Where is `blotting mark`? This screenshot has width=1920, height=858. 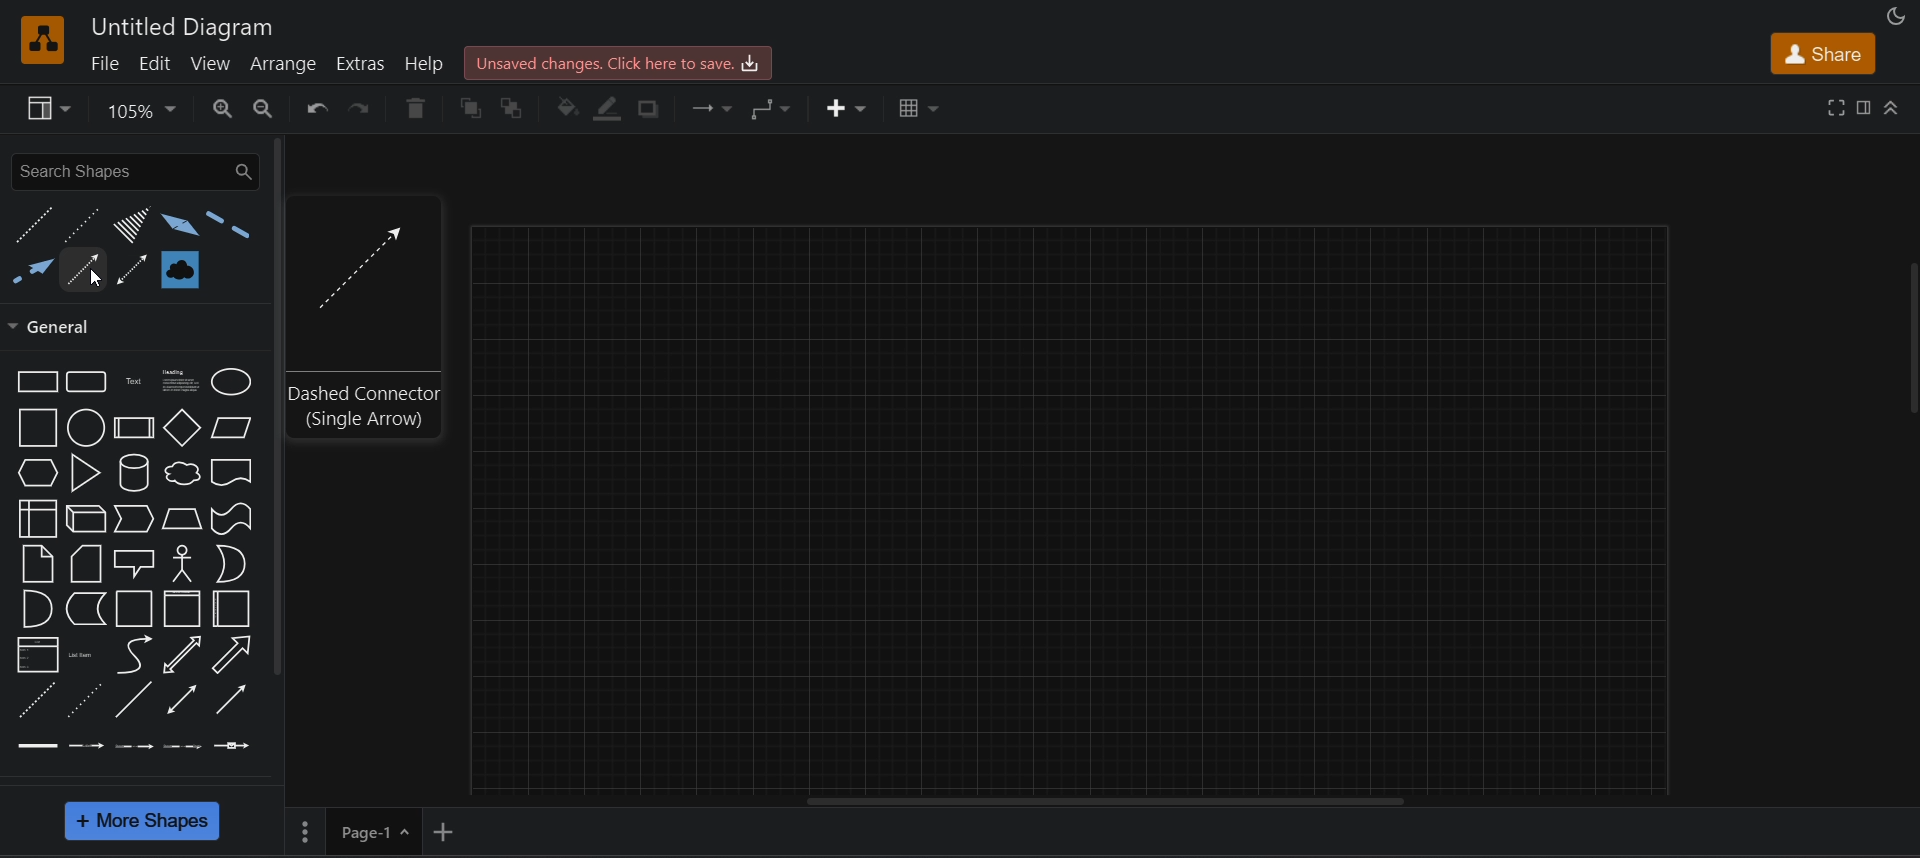 blotting mark is located at coordinates (178, 267).